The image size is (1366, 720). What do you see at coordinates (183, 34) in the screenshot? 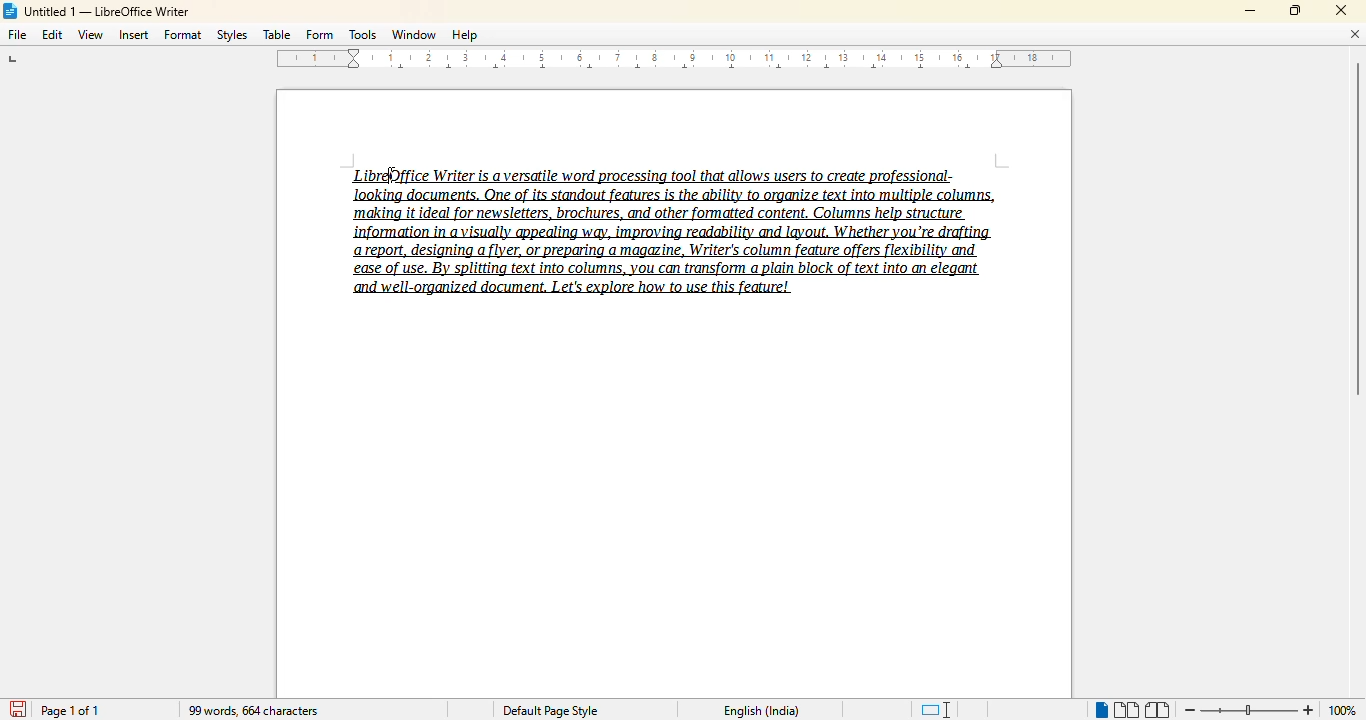
I see `format` at bounding box center [183, 34].